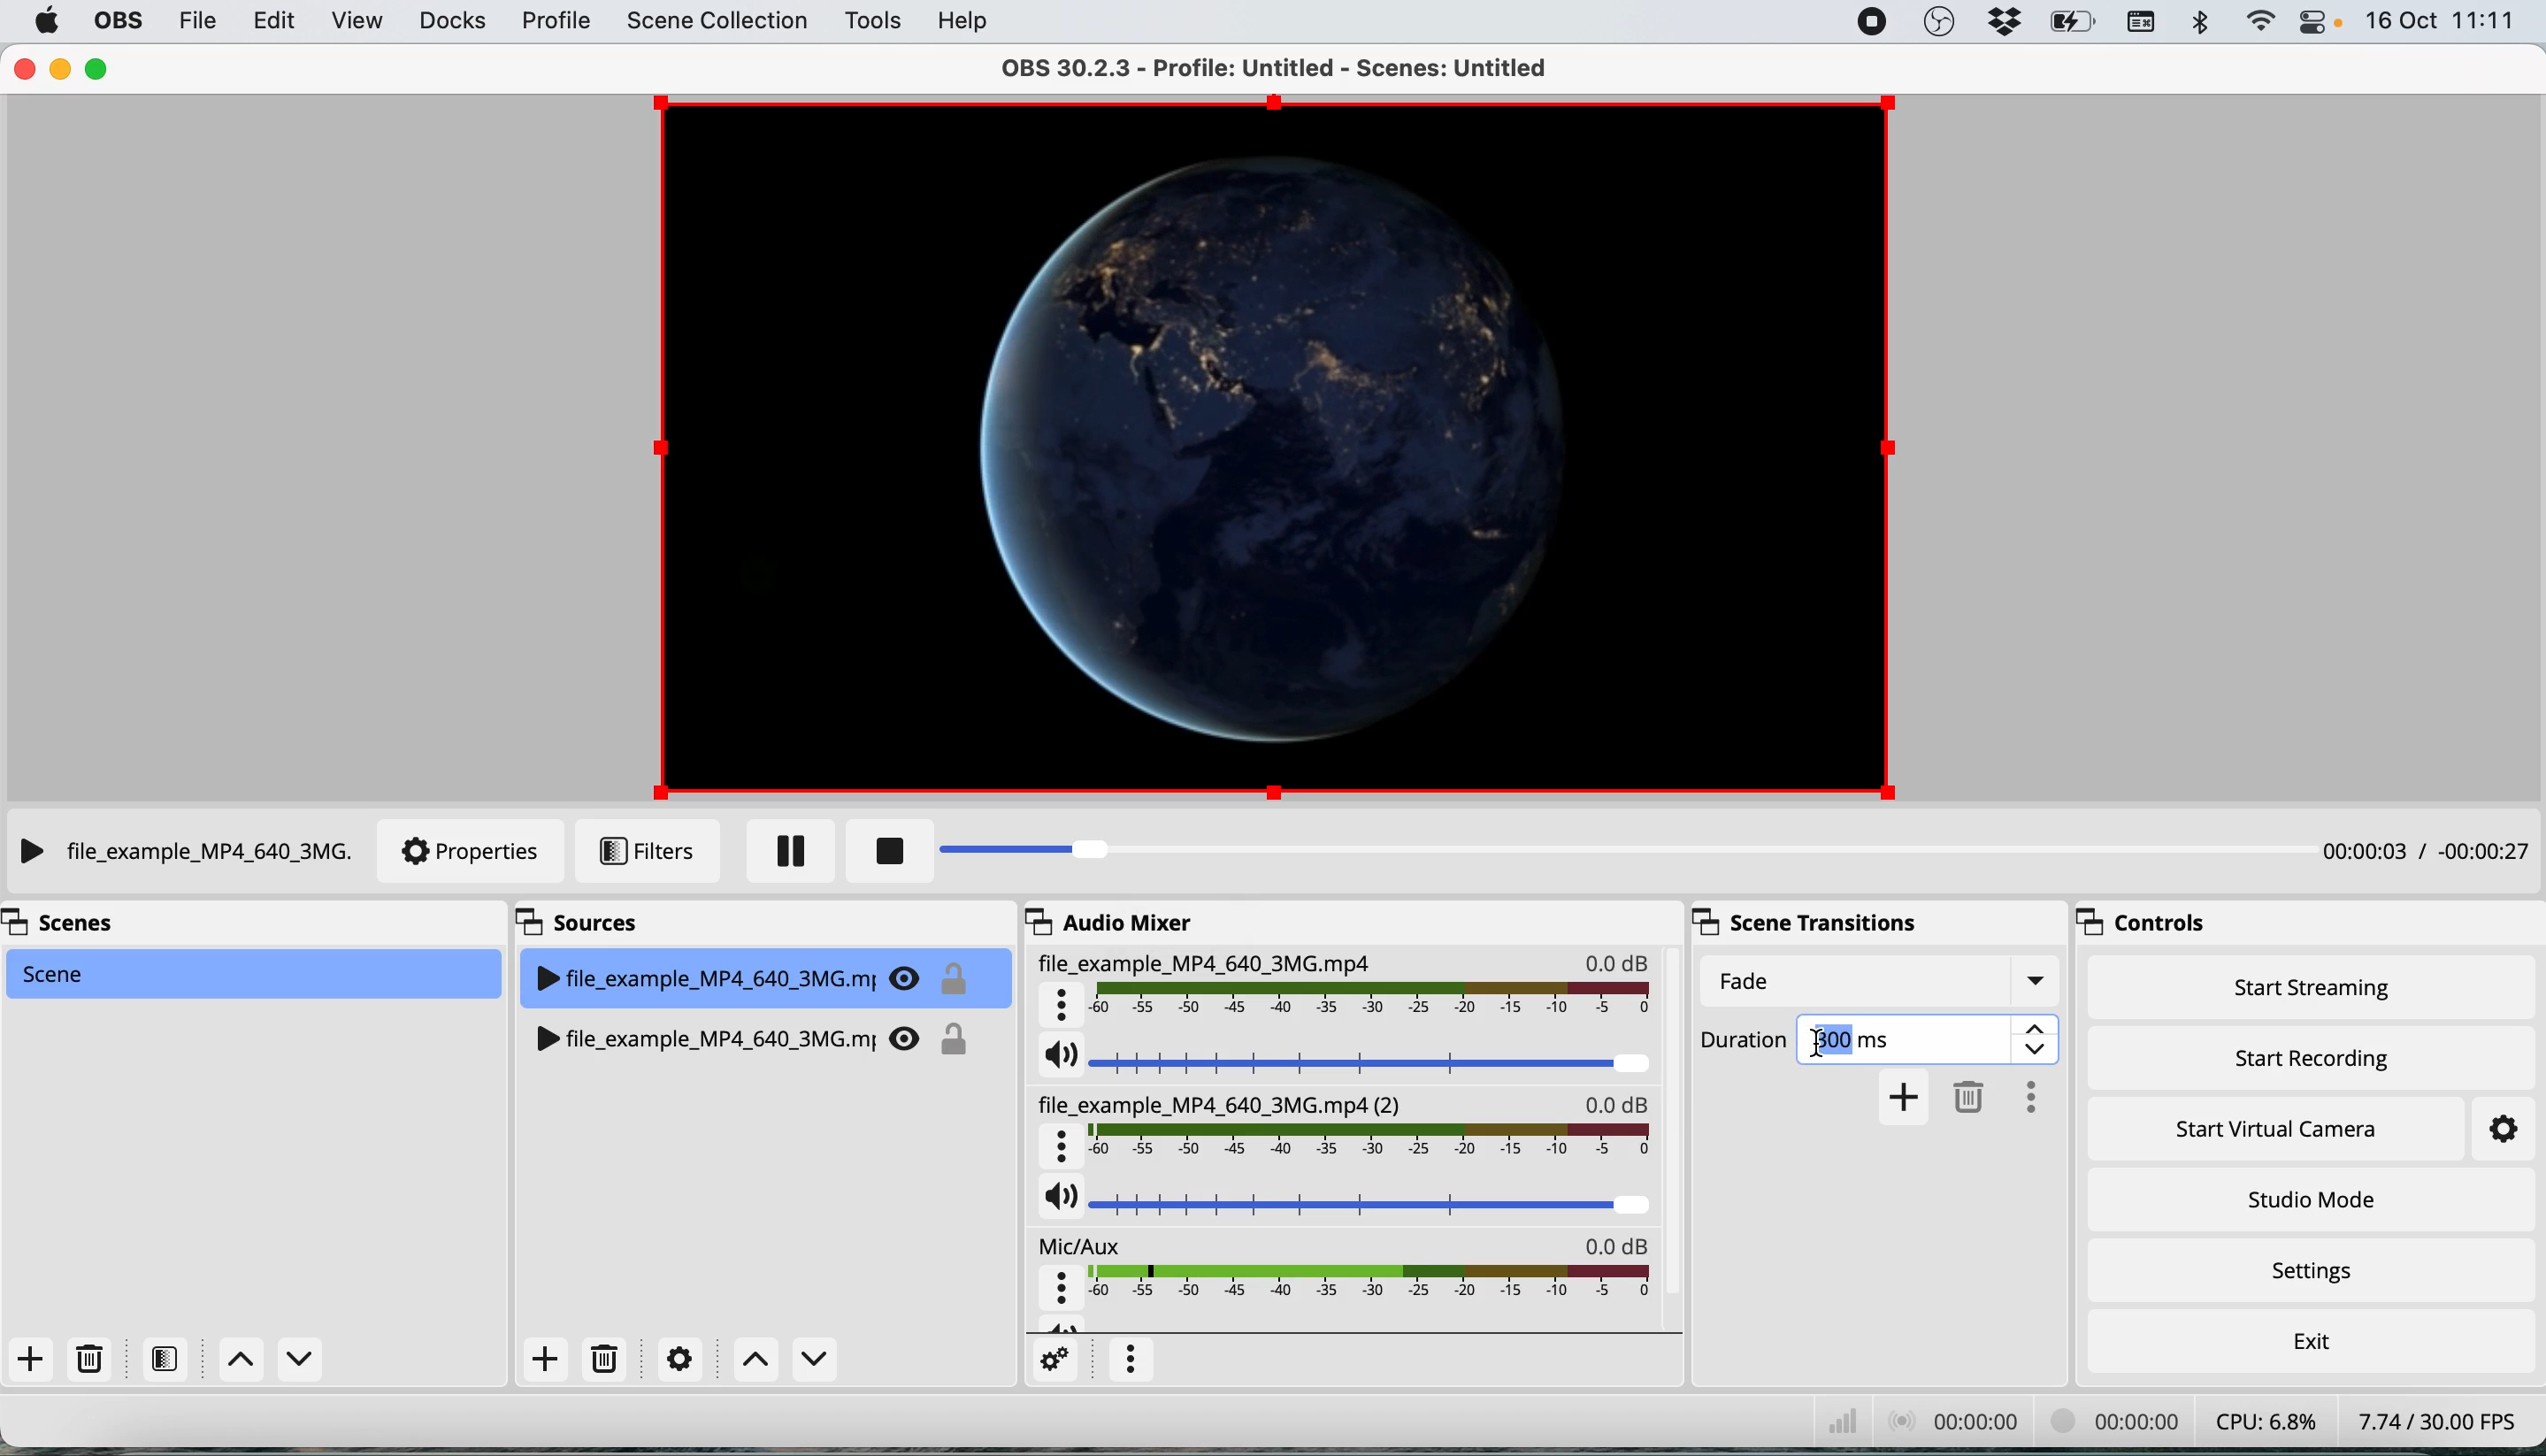  Describe the element at coordinates (2286, 1129) in the screenshot. I see `start virtual camera` at that location.